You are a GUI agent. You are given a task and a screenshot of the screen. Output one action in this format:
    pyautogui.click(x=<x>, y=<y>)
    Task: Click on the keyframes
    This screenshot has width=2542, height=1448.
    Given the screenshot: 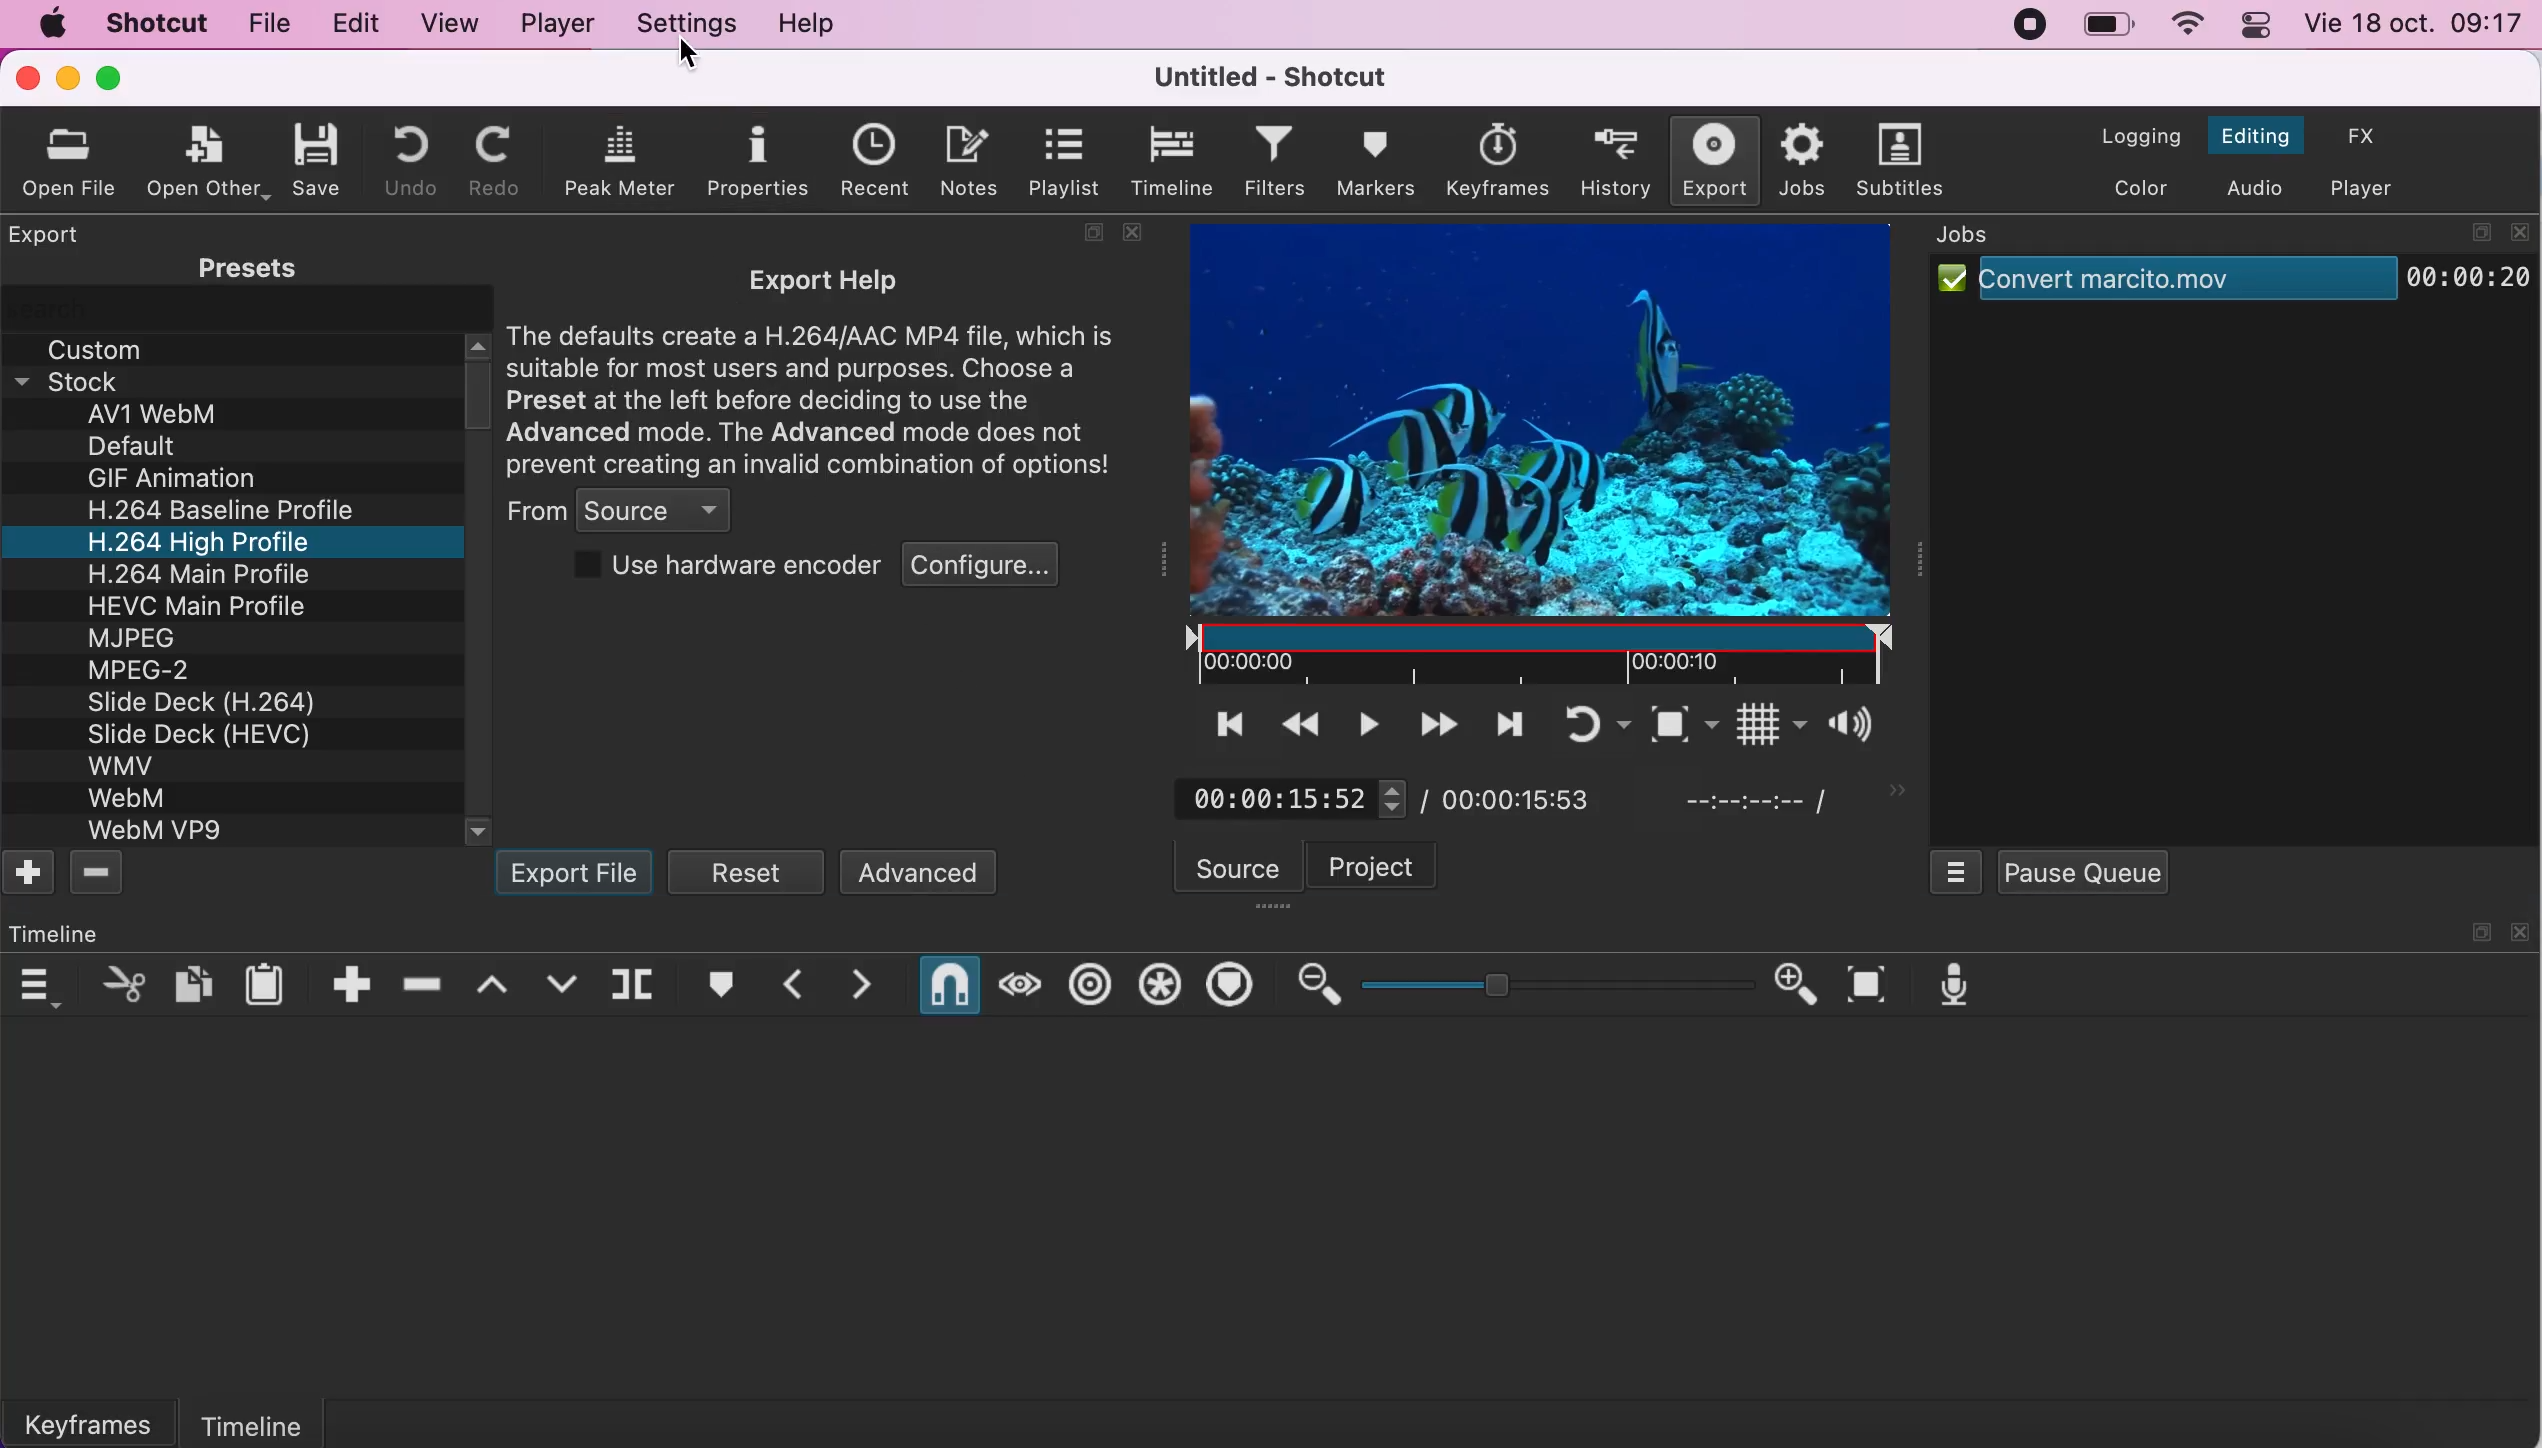 What is the action you would take?
    pyautogui.click(x=1498, y=158)
    